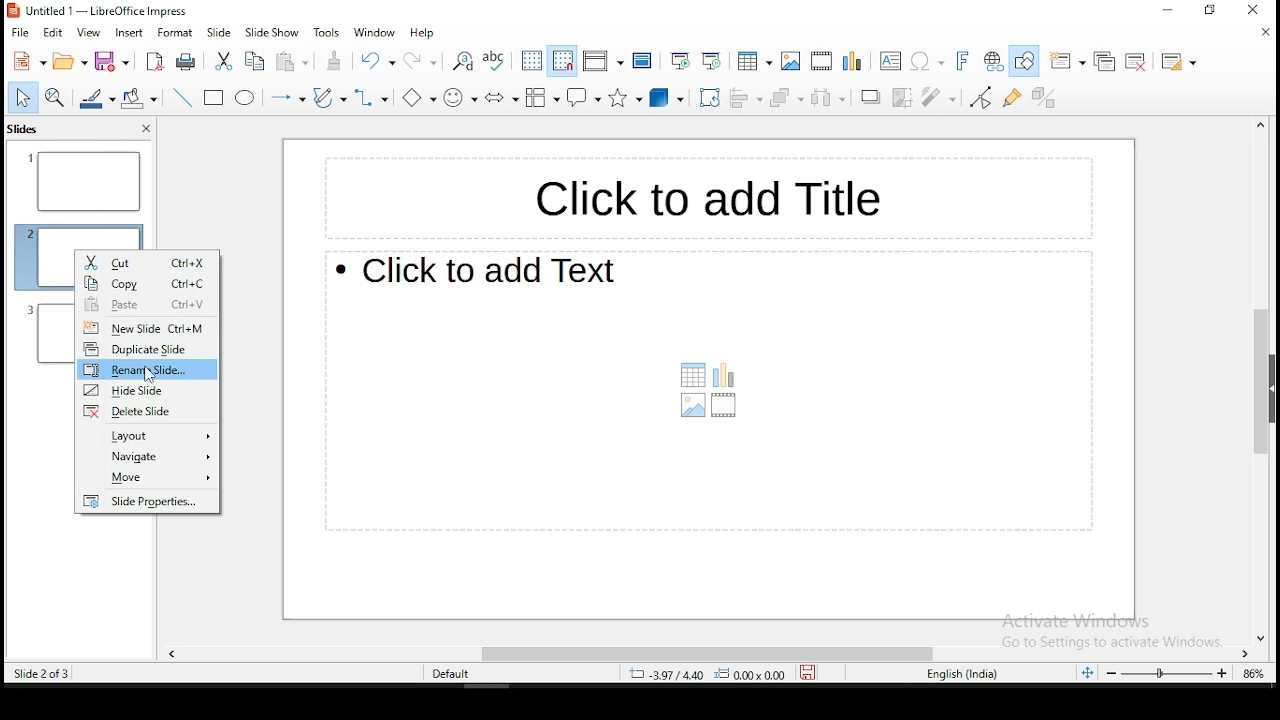  I want to click on insert, so click(128, 33).